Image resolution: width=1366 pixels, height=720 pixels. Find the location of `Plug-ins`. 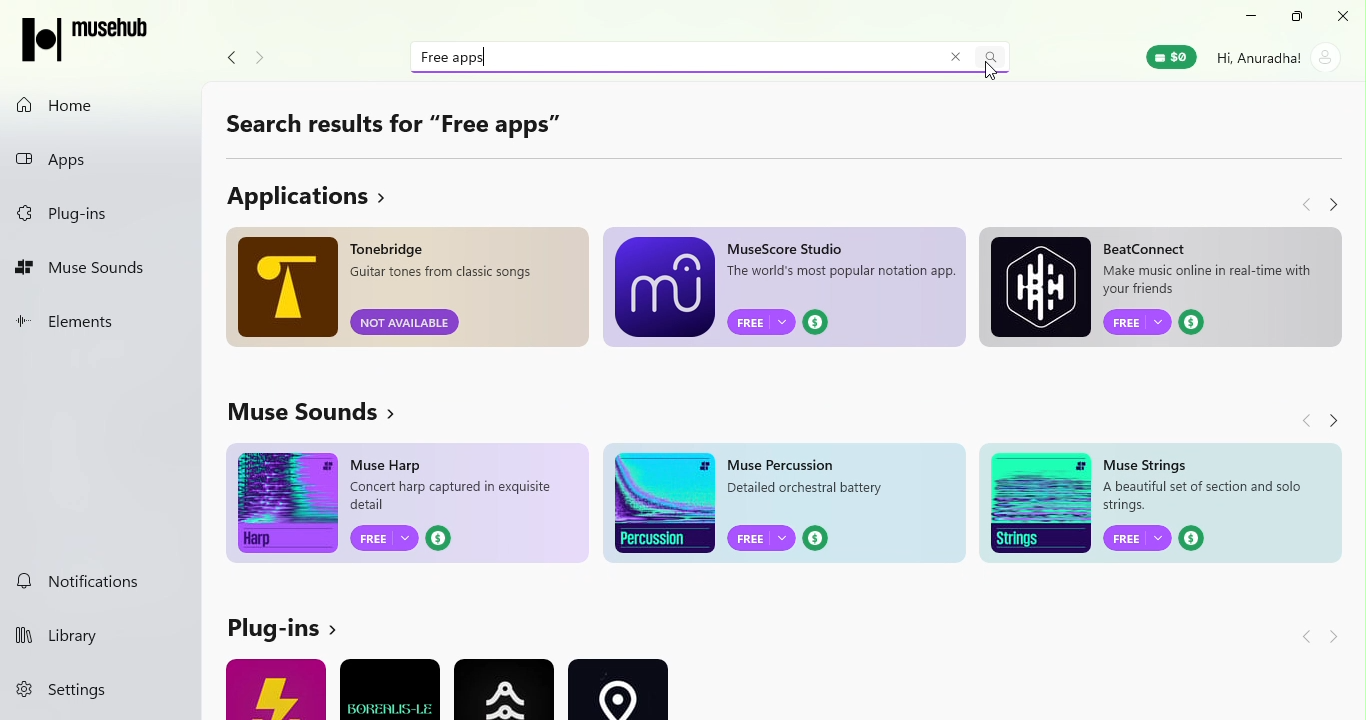

Plug-ins is located at coordinates (92, 209).